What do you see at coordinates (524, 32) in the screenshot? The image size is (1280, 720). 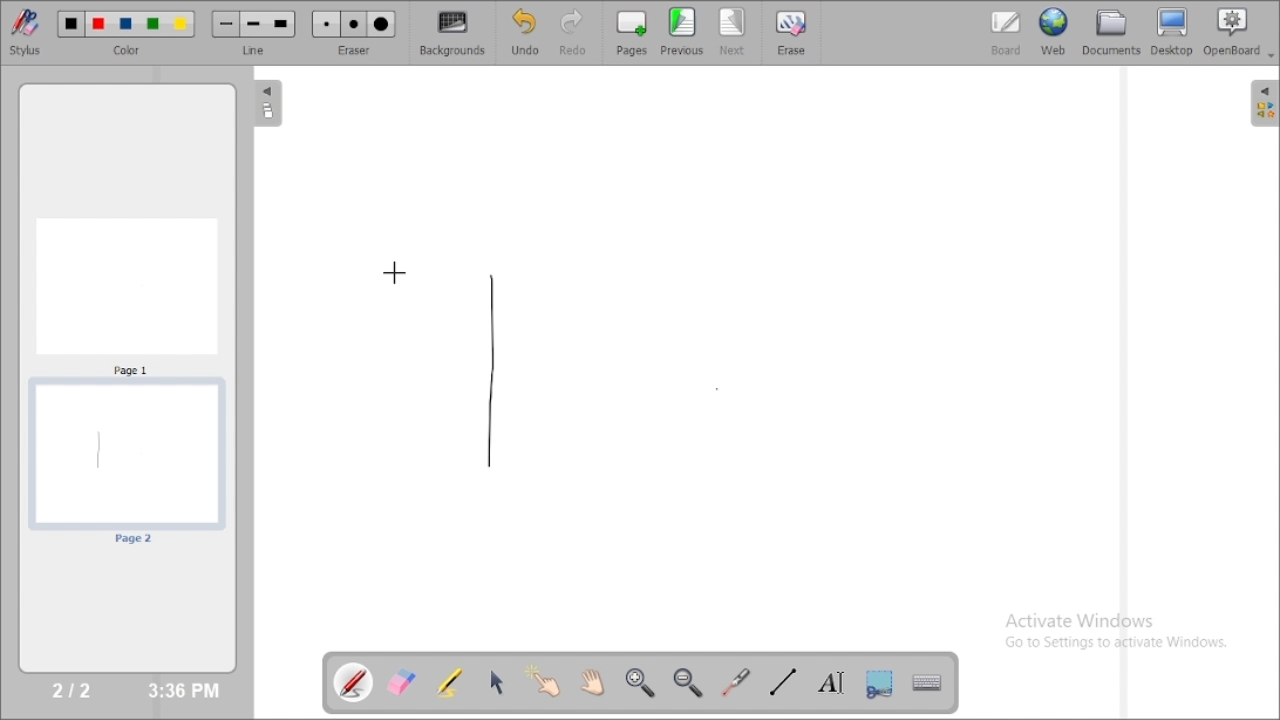 I see `undo` at bounding box center [524, 32].